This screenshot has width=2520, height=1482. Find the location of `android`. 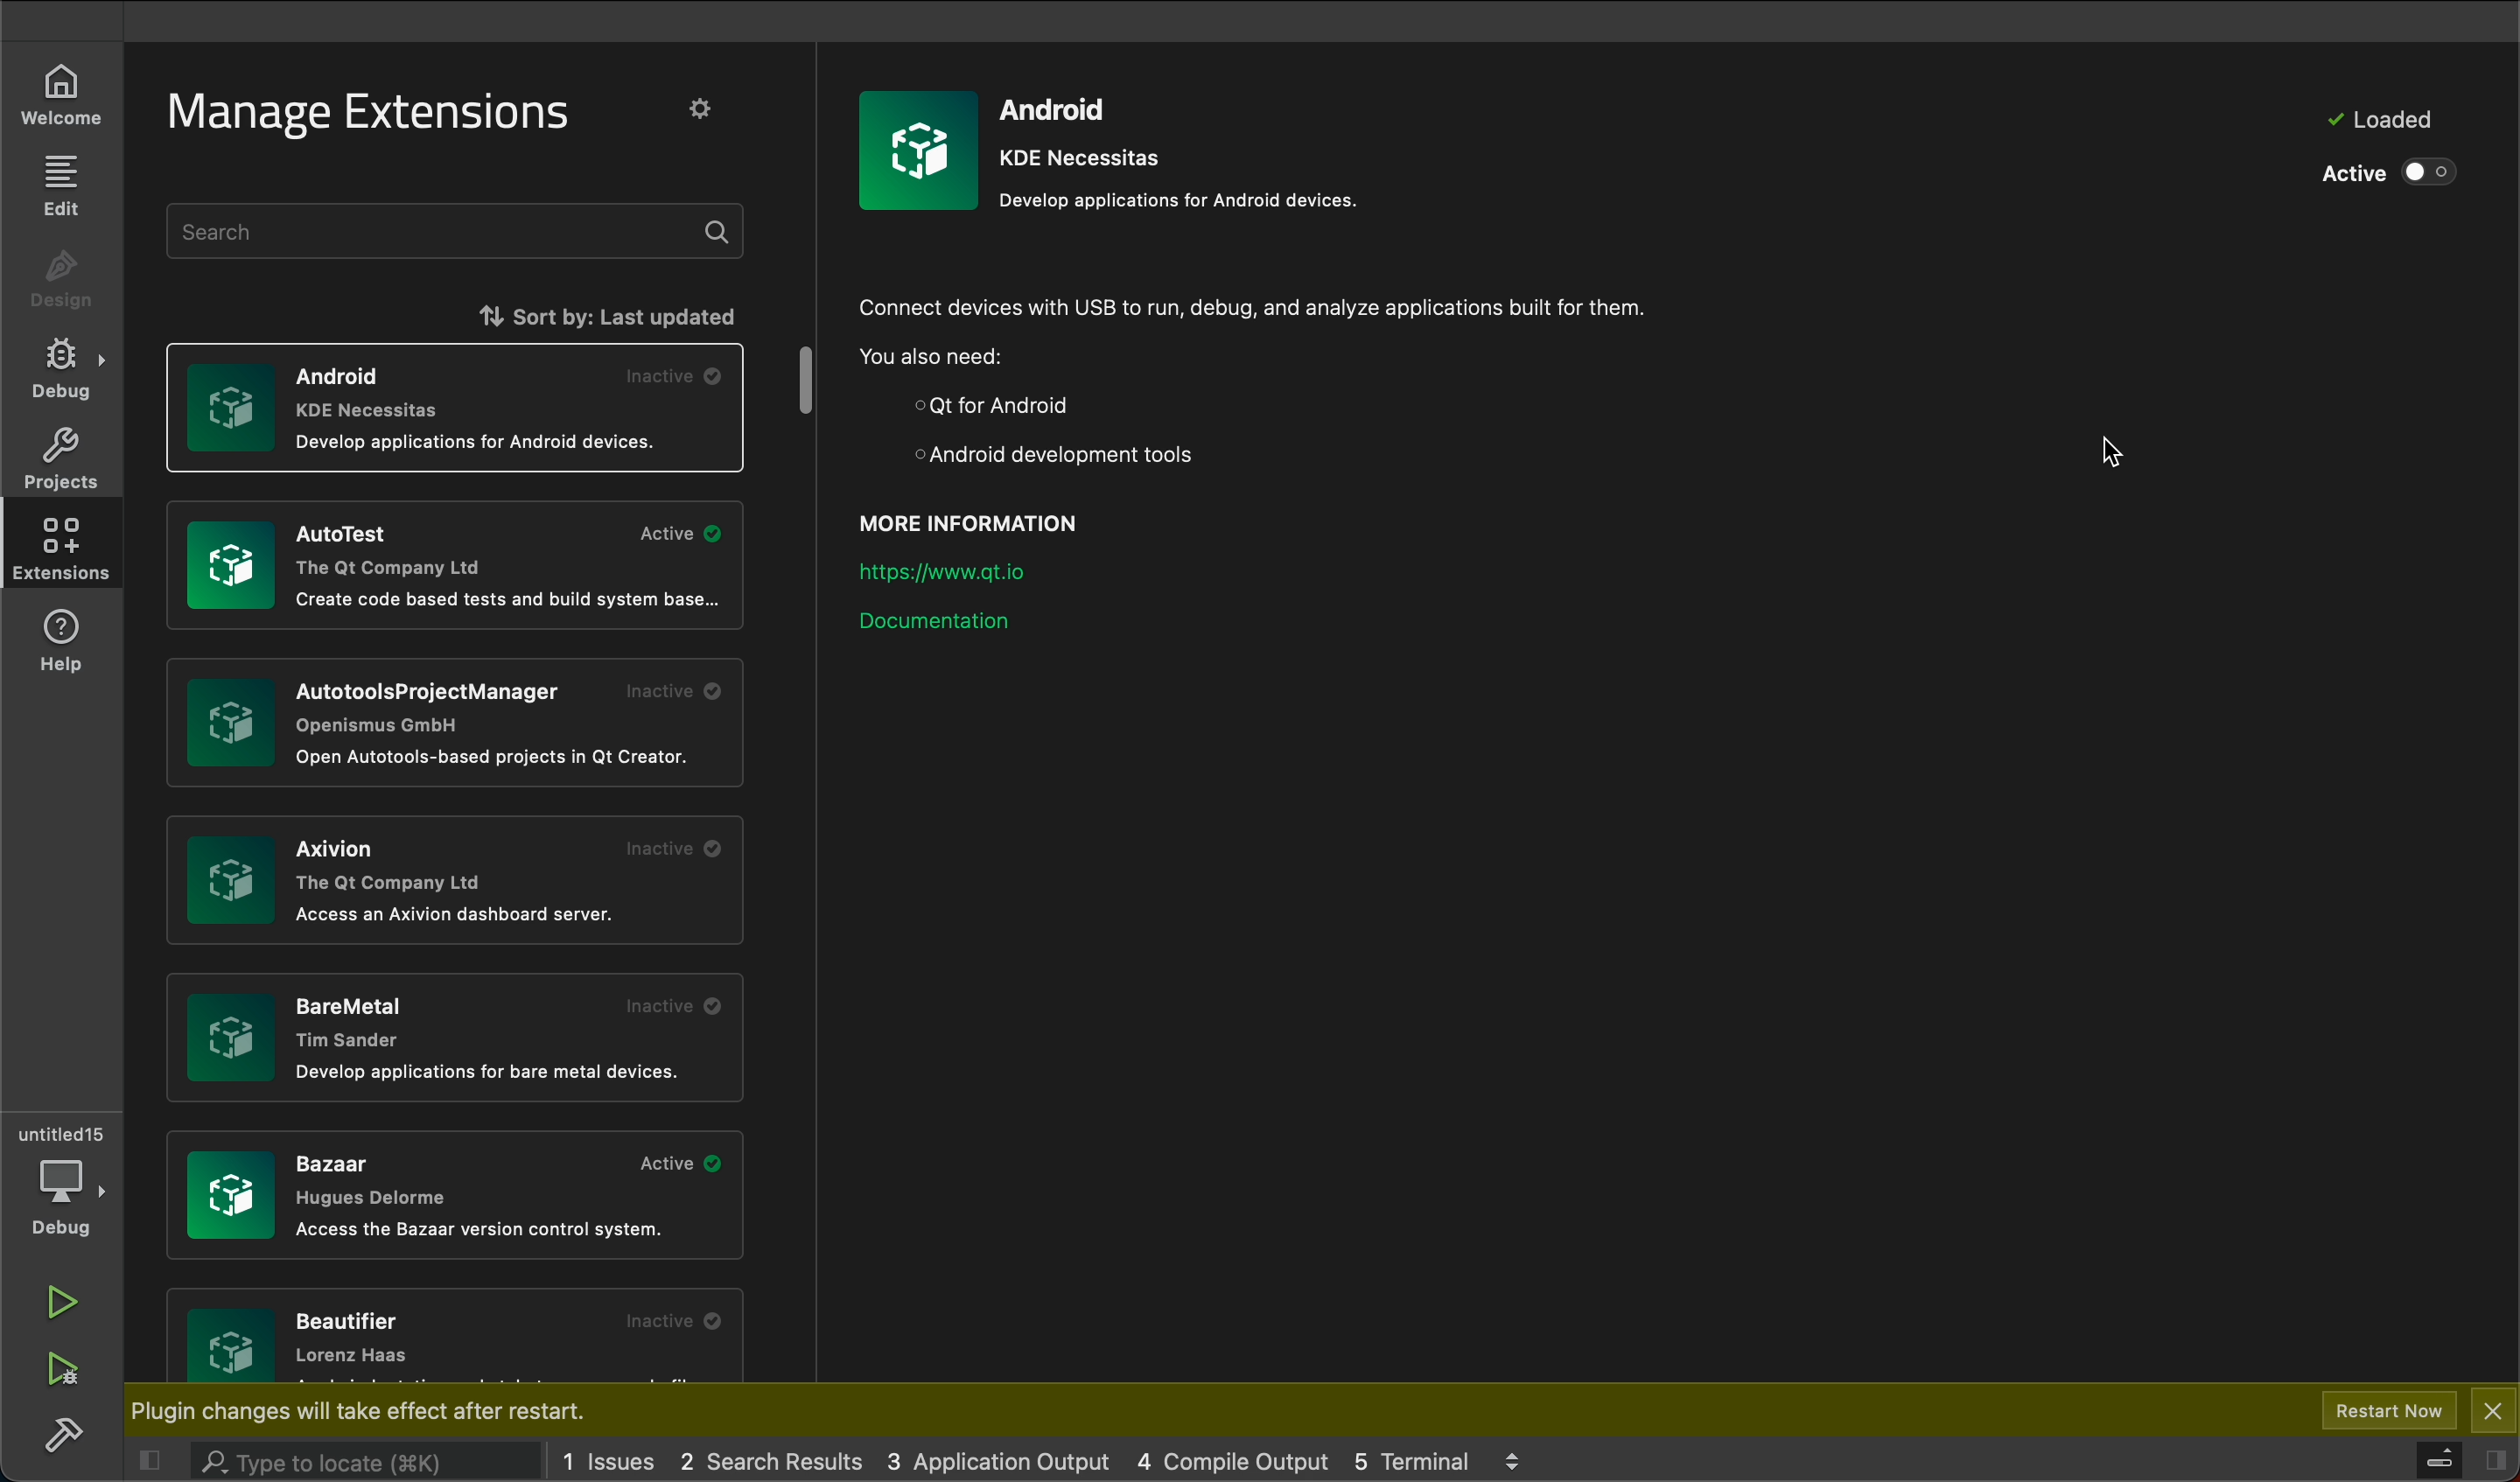

android is located at coordinates (1188, 149).